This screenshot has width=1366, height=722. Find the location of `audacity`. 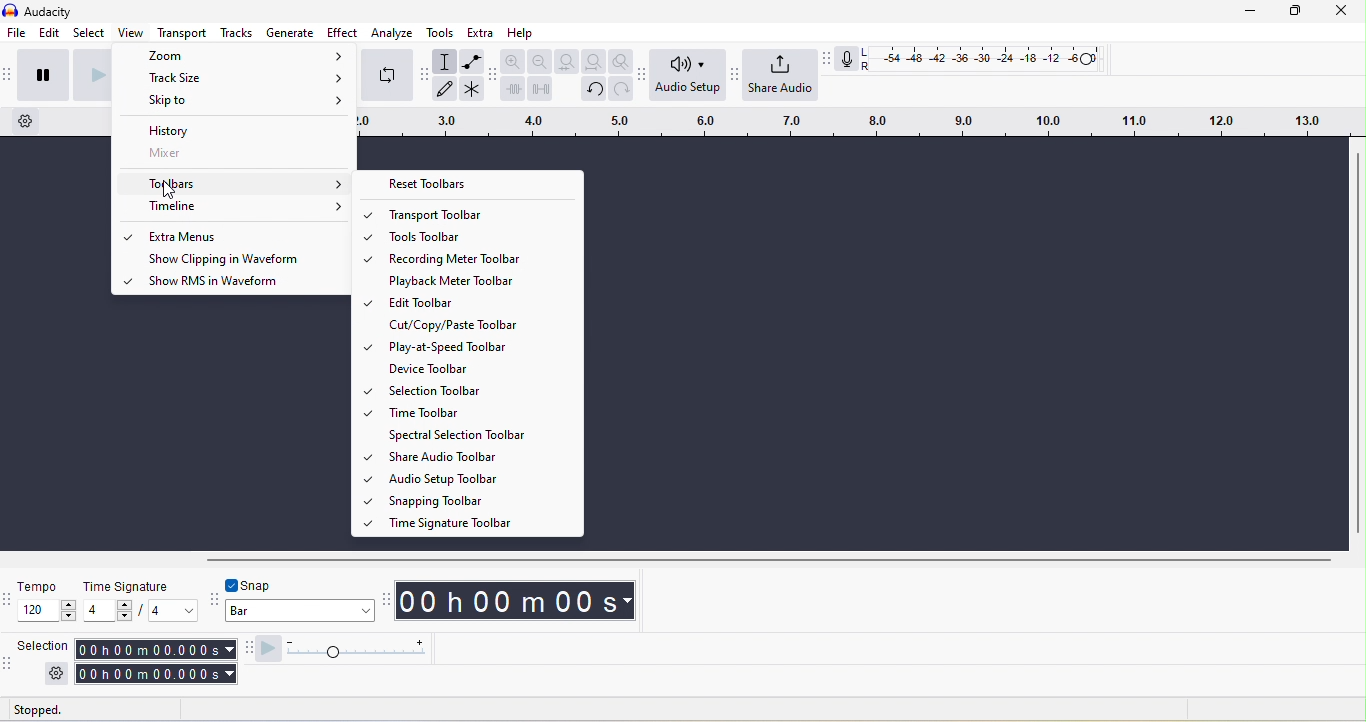

audacity is located at coordinates (48, 12).